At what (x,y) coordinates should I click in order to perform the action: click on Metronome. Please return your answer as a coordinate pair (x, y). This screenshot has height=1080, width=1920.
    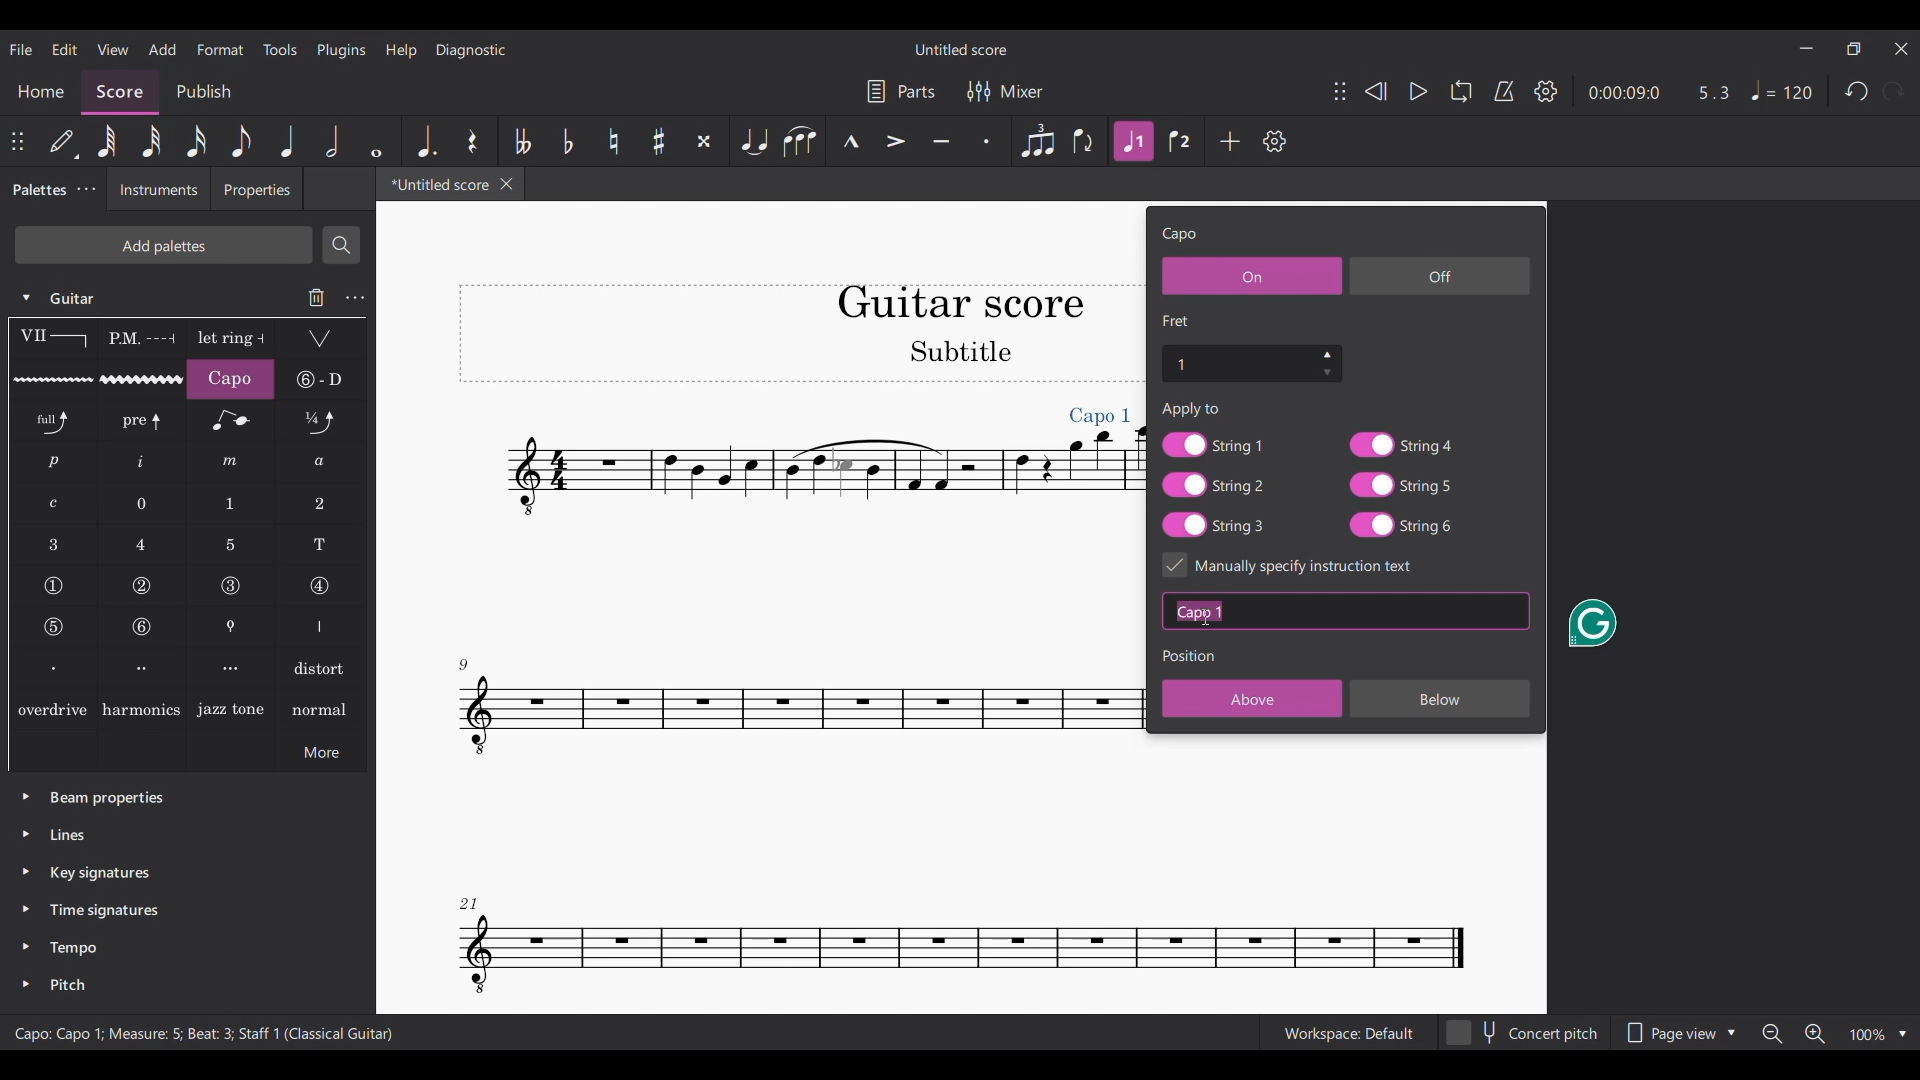
    Looking at the image, I should click on (1504, 91).